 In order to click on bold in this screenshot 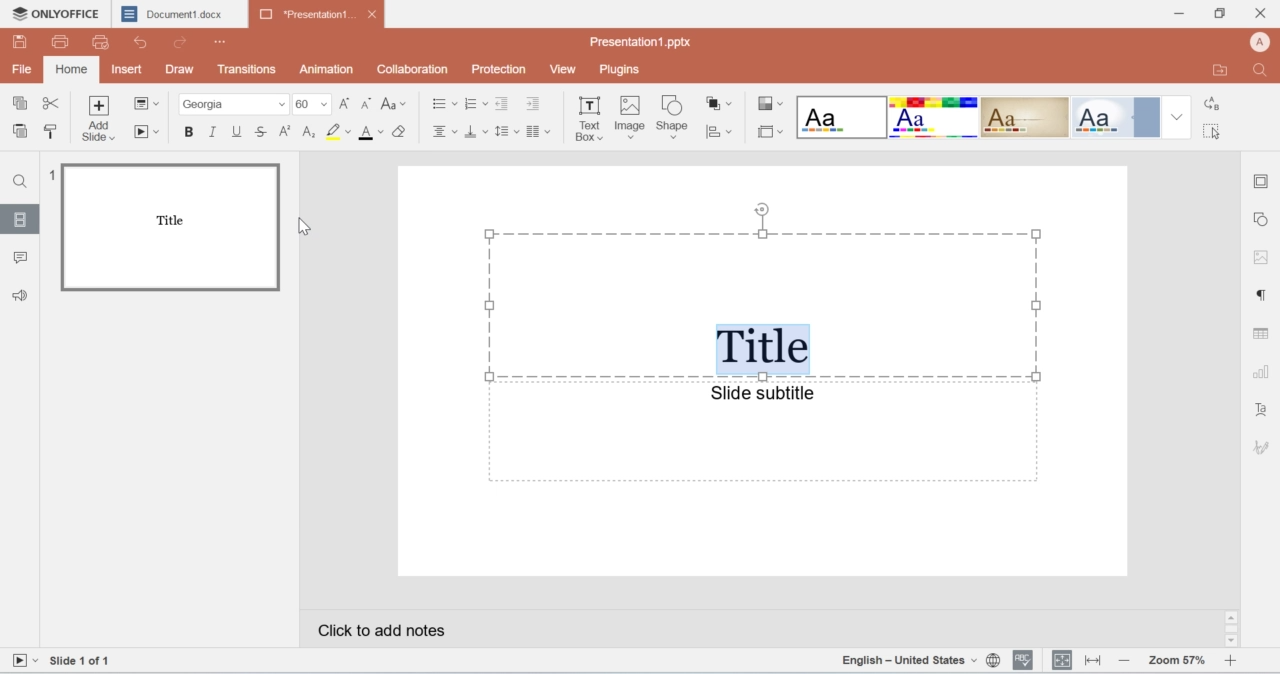, I will do `click(191, 132)`.